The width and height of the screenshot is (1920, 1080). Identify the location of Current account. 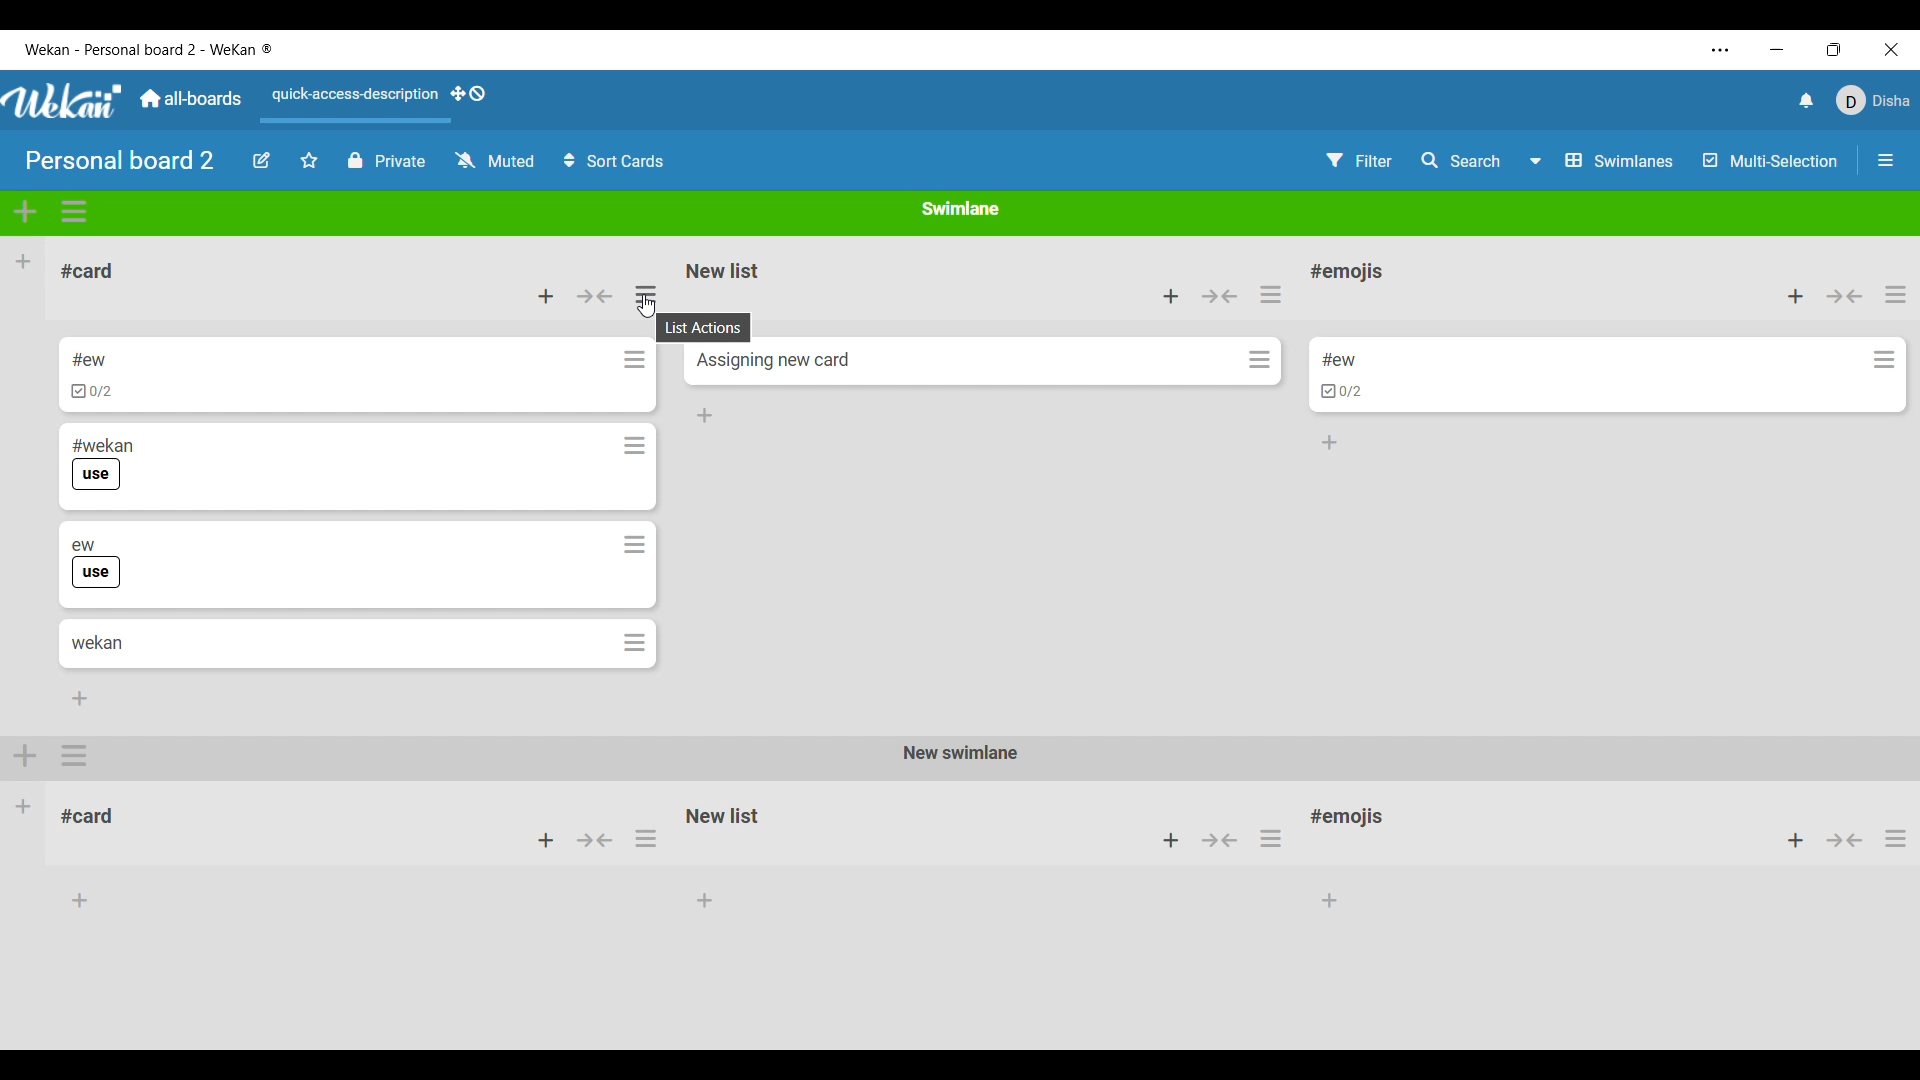
(1874, 99).